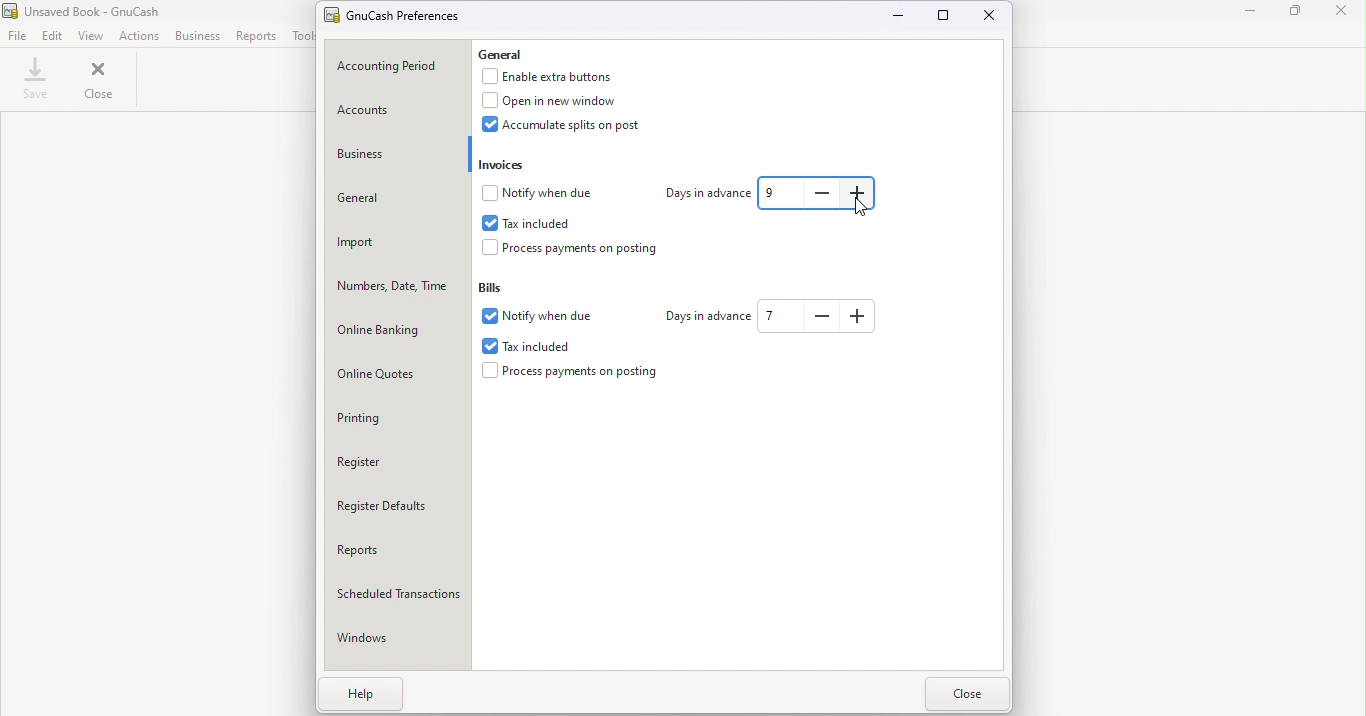 This screenshot has width=1366, height=716. I want to click on General, so click(513, 55).